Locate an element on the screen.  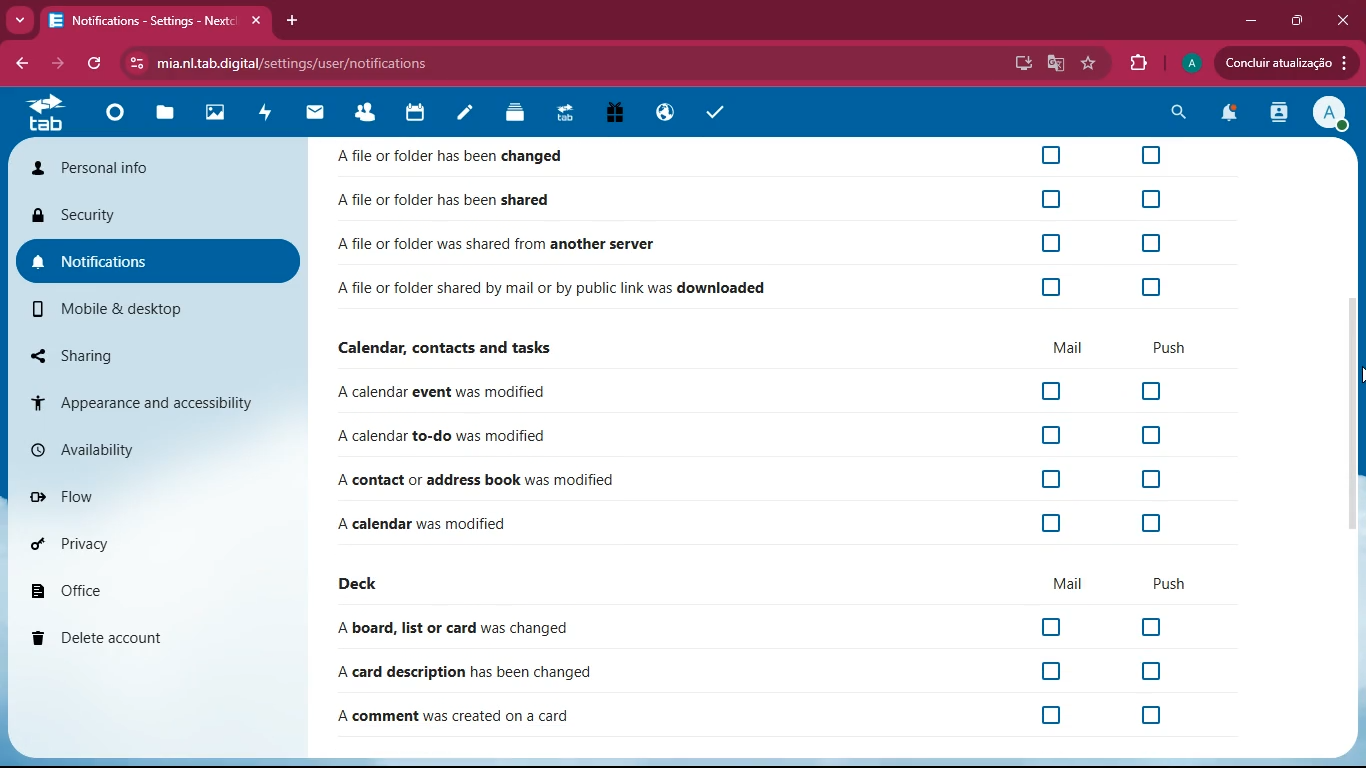
mail is located at coordinates (1071, 580).